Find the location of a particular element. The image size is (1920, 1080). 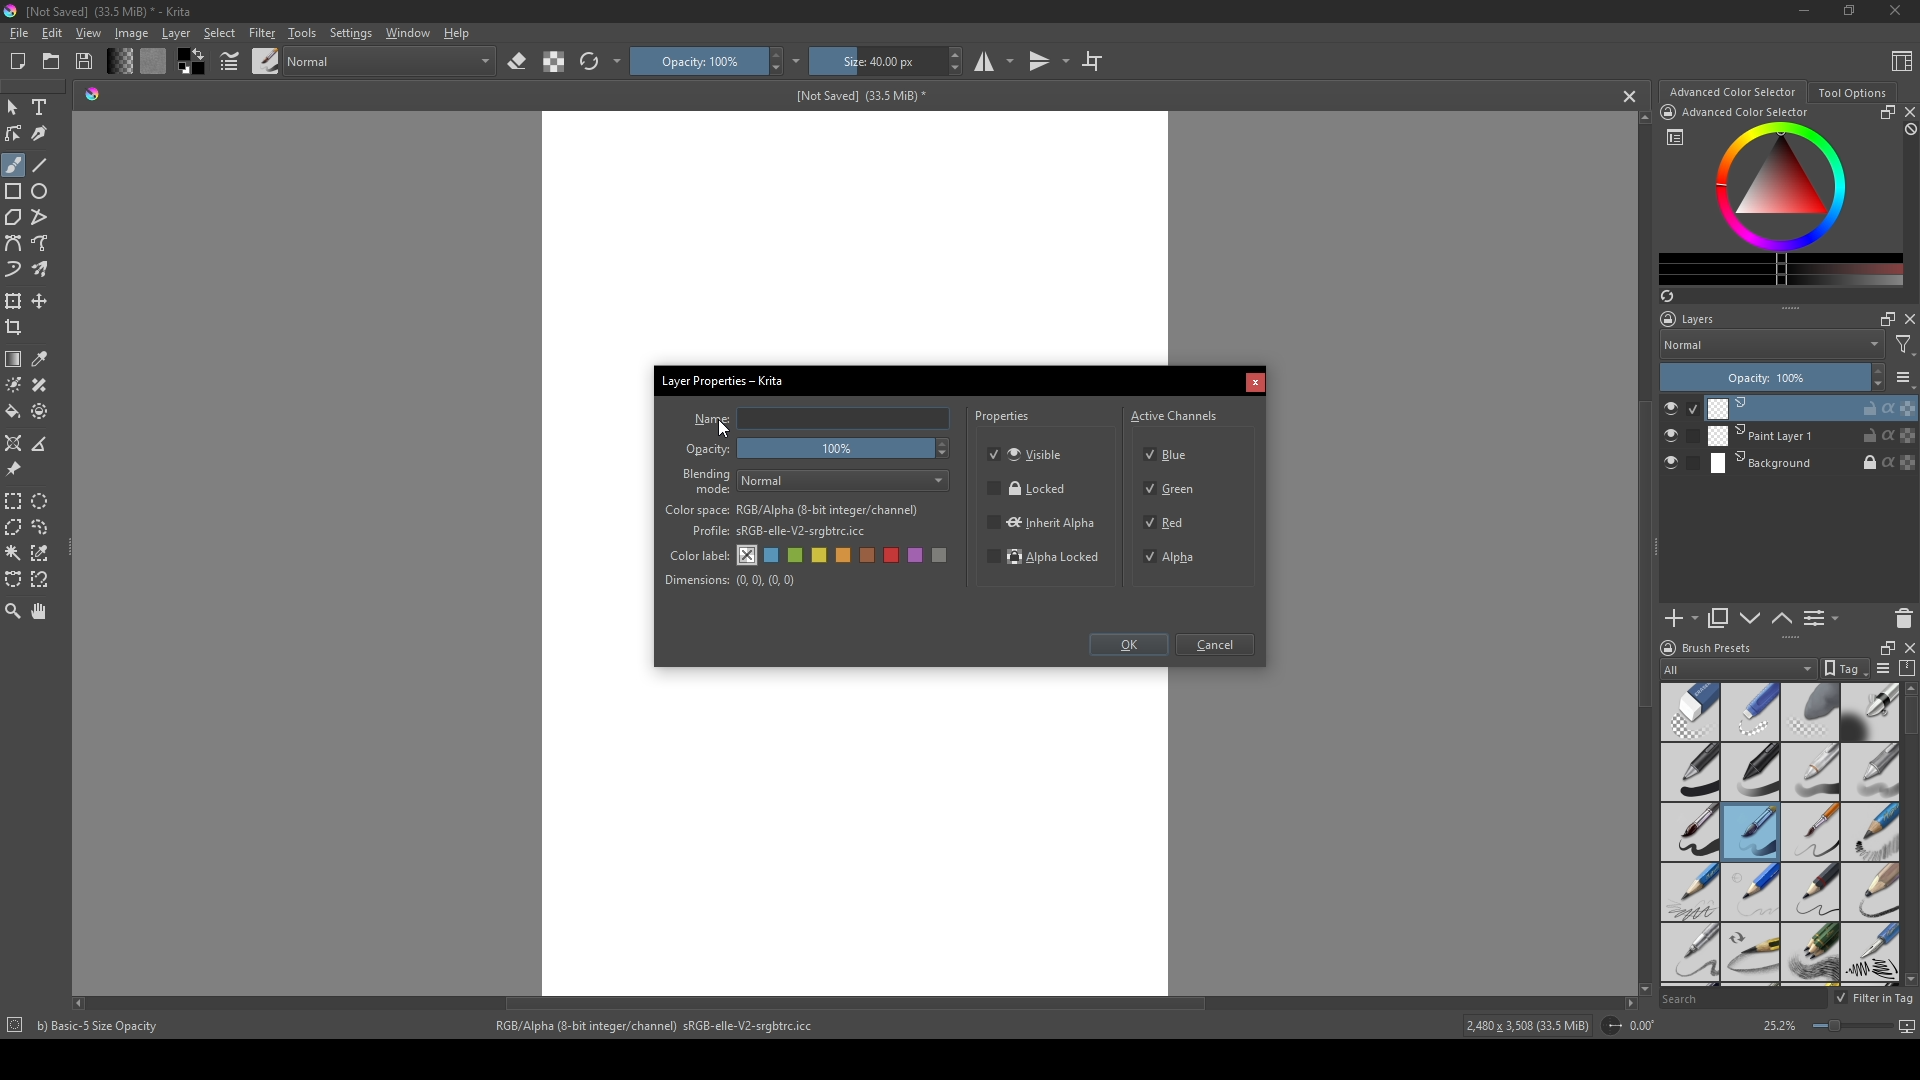

normal is located at coordinates (389, 59).